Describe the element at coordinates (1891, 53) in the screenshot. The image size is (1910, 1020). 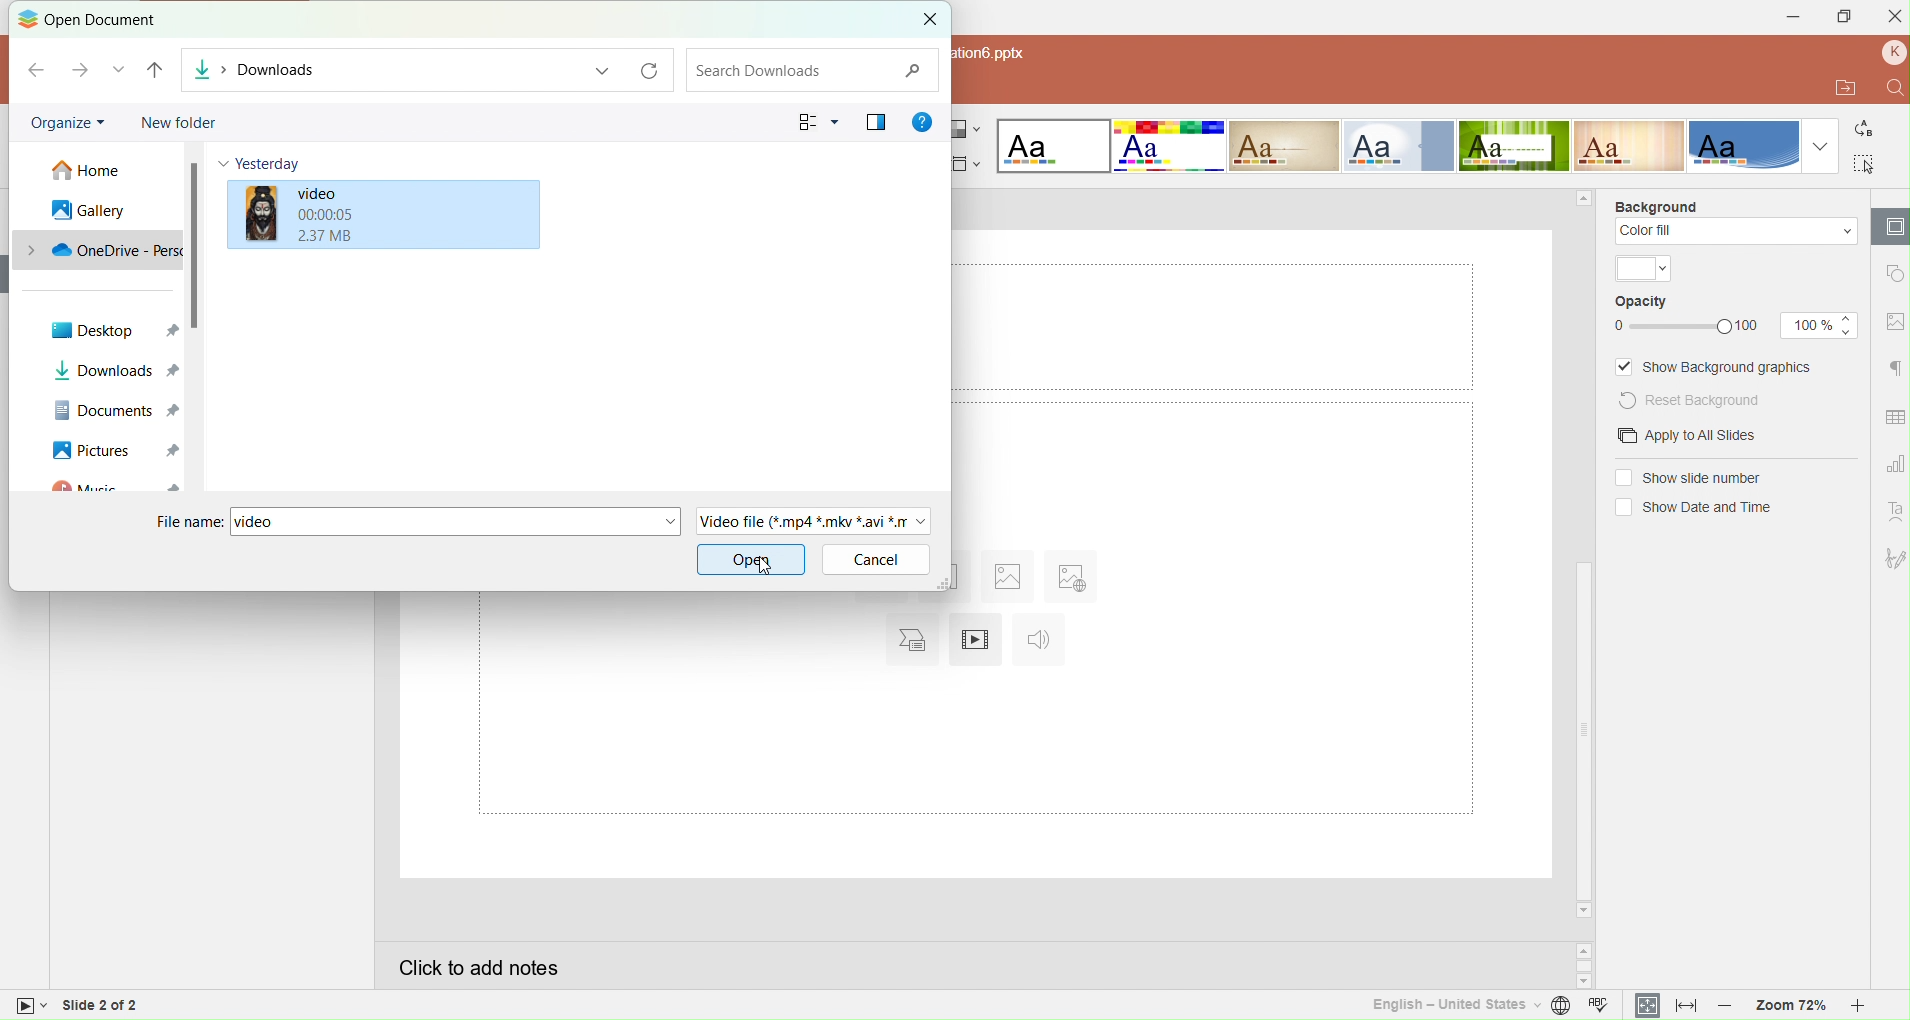
I see `Profile name` at that location.